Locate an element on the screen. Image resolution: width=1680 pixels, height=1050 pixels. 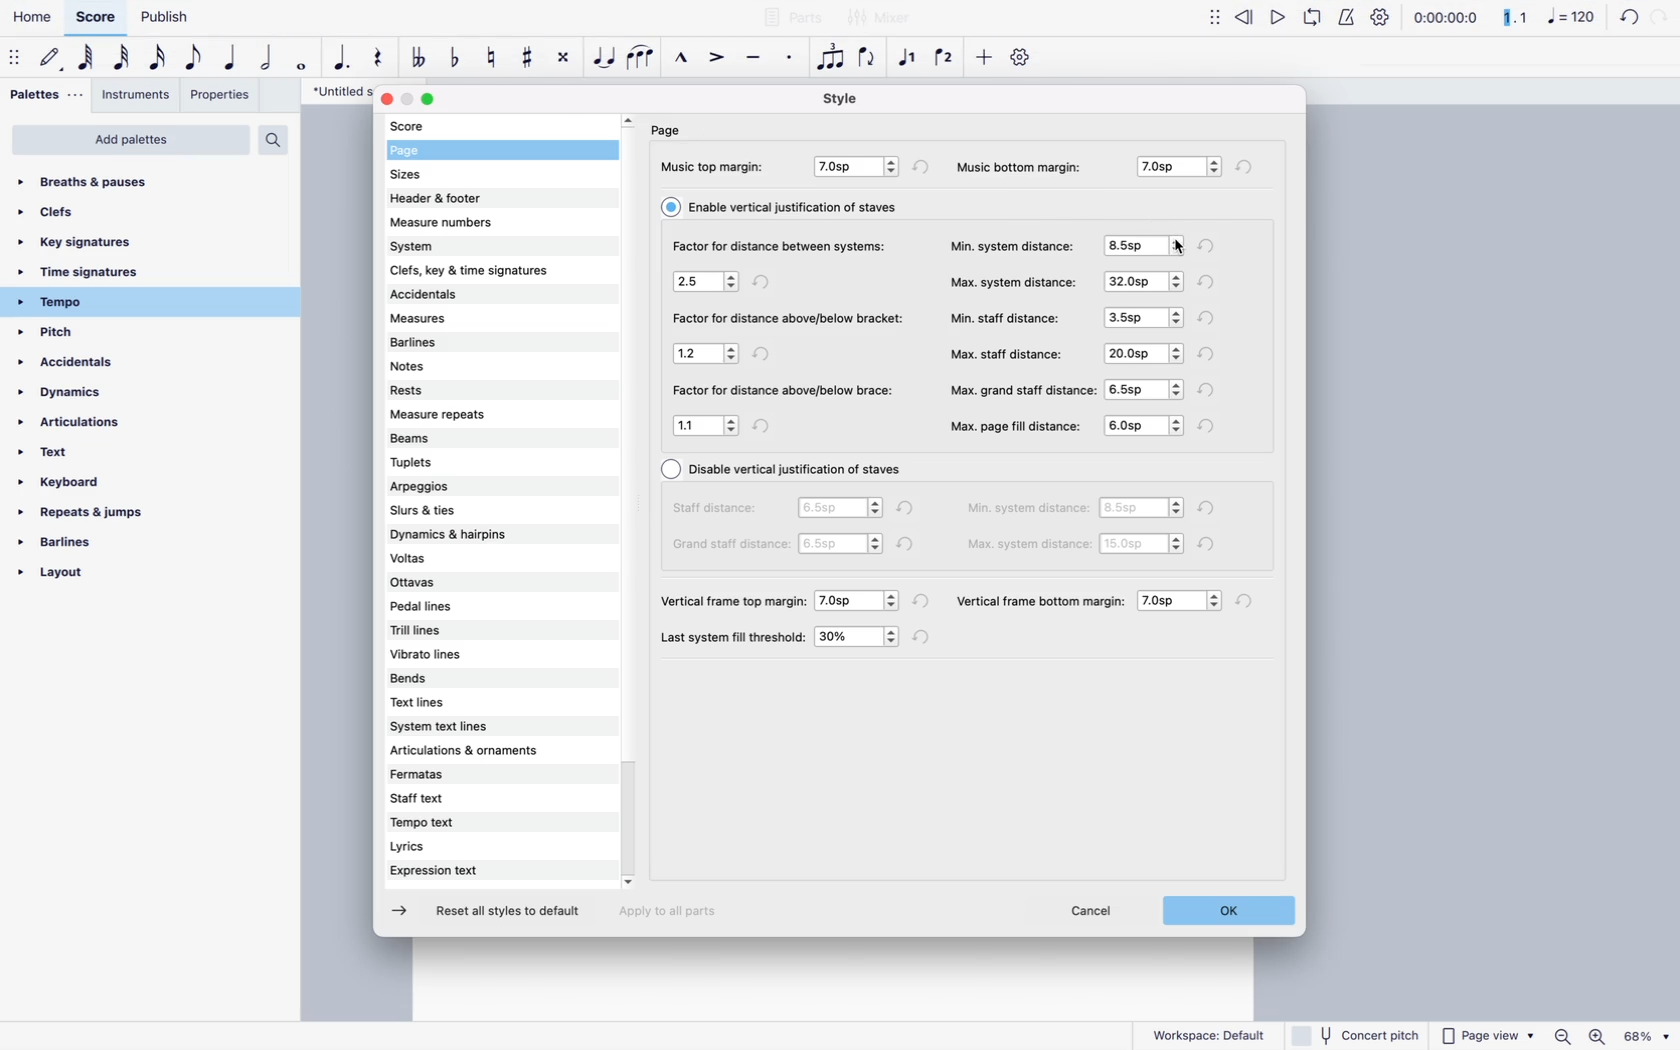
disable vertical justification of staves is located at coordinates (785, 470).